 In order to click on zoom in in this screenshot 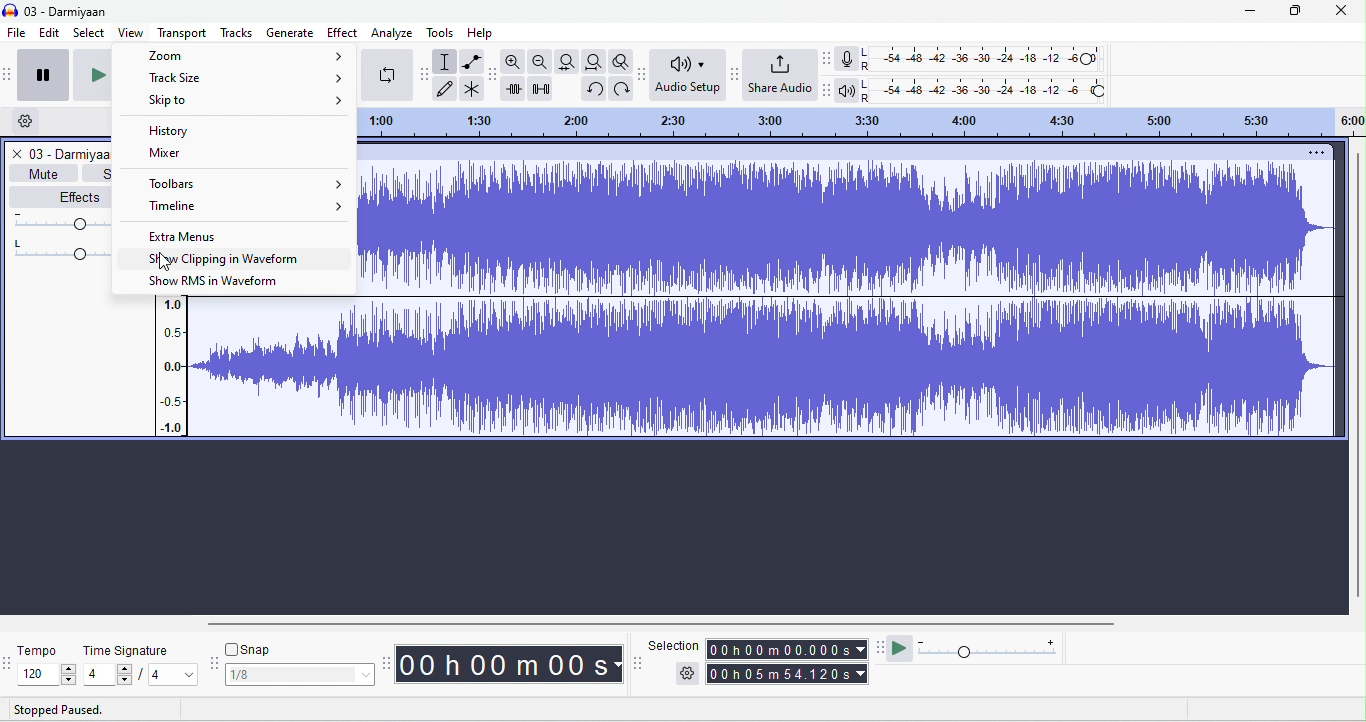, I will do `click(515, 63)`.